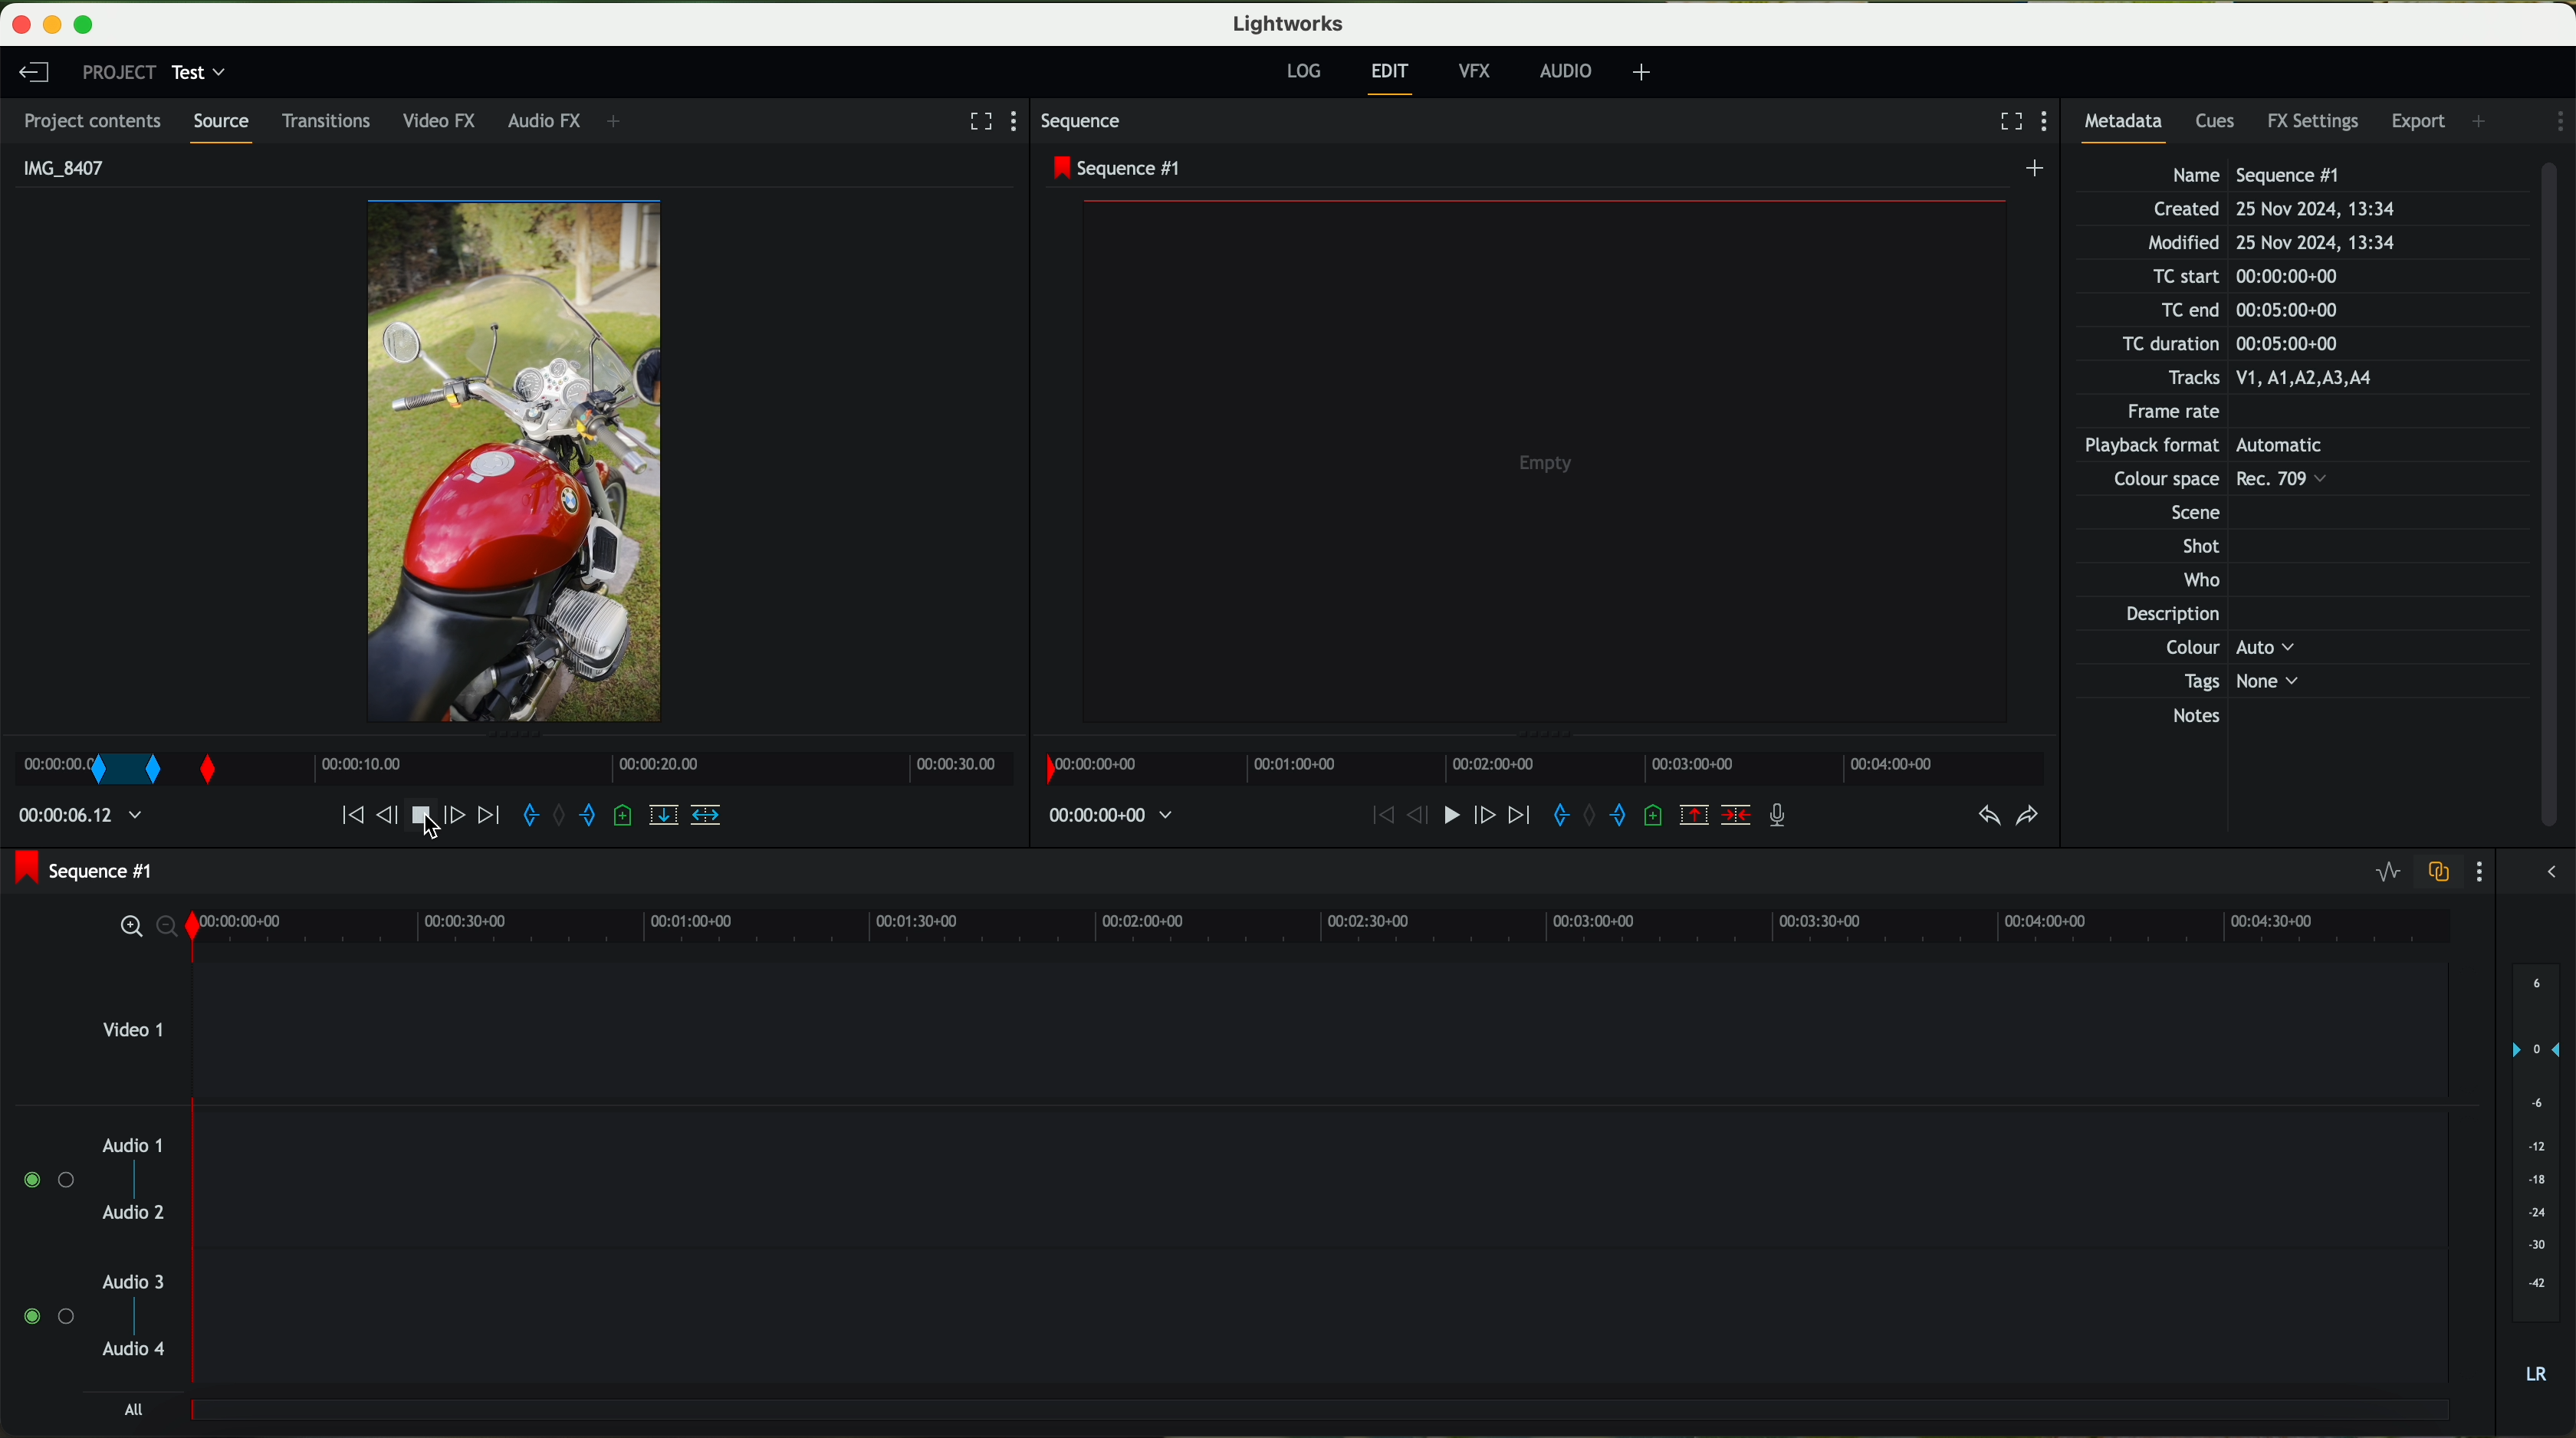 Image resolution: width=2576 pixels, height=1438 pixels. What do you see at coordinates (2222, 447) in the screenshot?
I see `` at bounding box center [2222, 447].